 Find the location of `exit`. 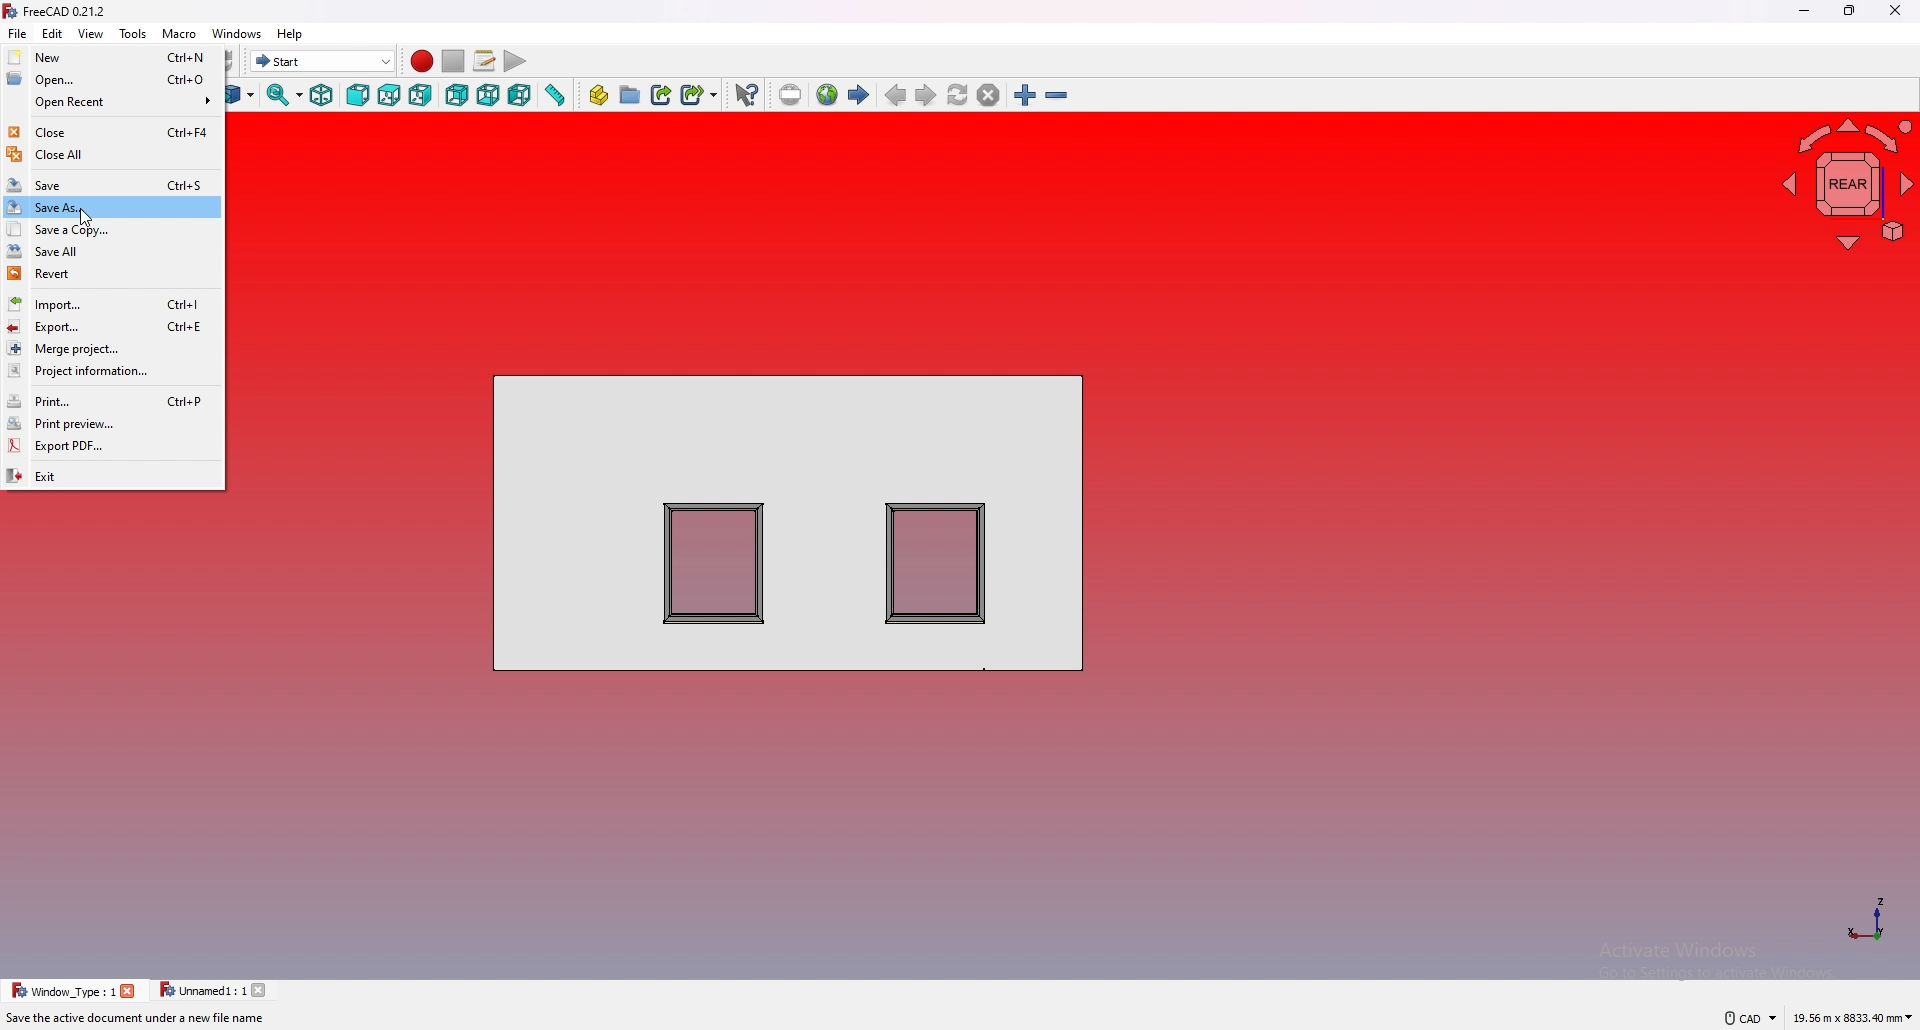

exit is located at coordinates (112, 474).